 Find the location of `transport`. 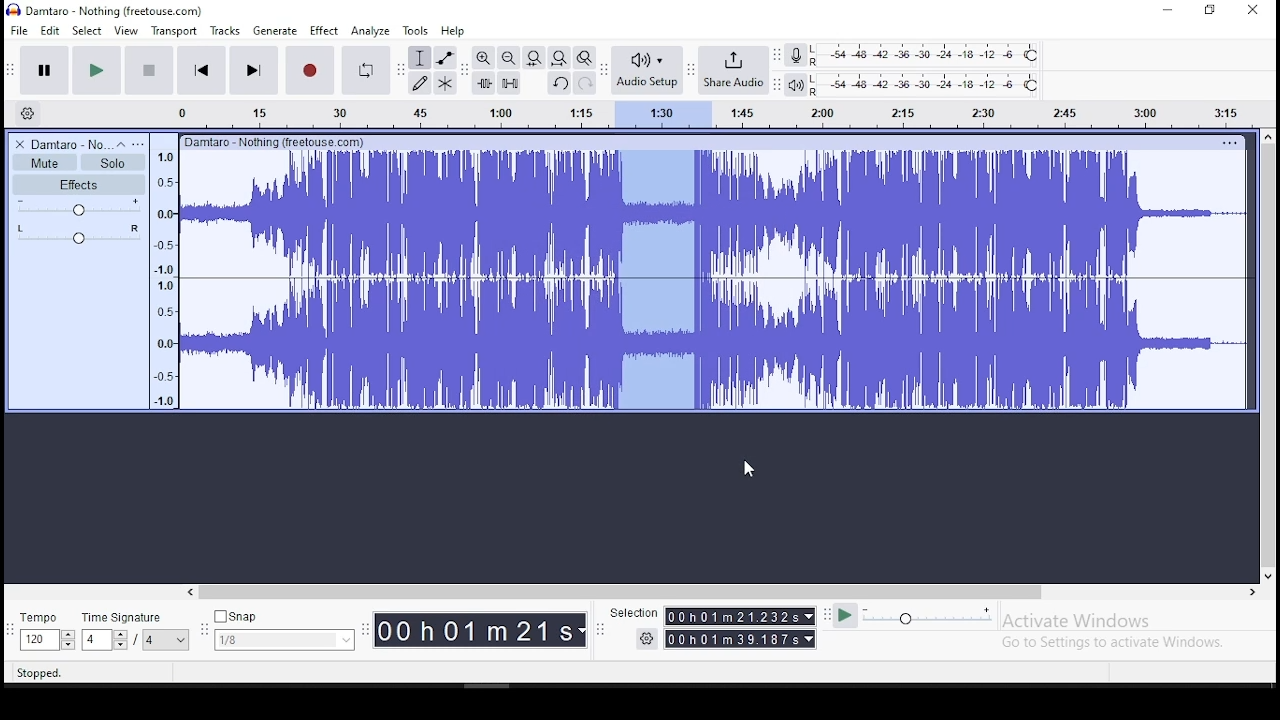

transport is located at coordinates (174, 31).